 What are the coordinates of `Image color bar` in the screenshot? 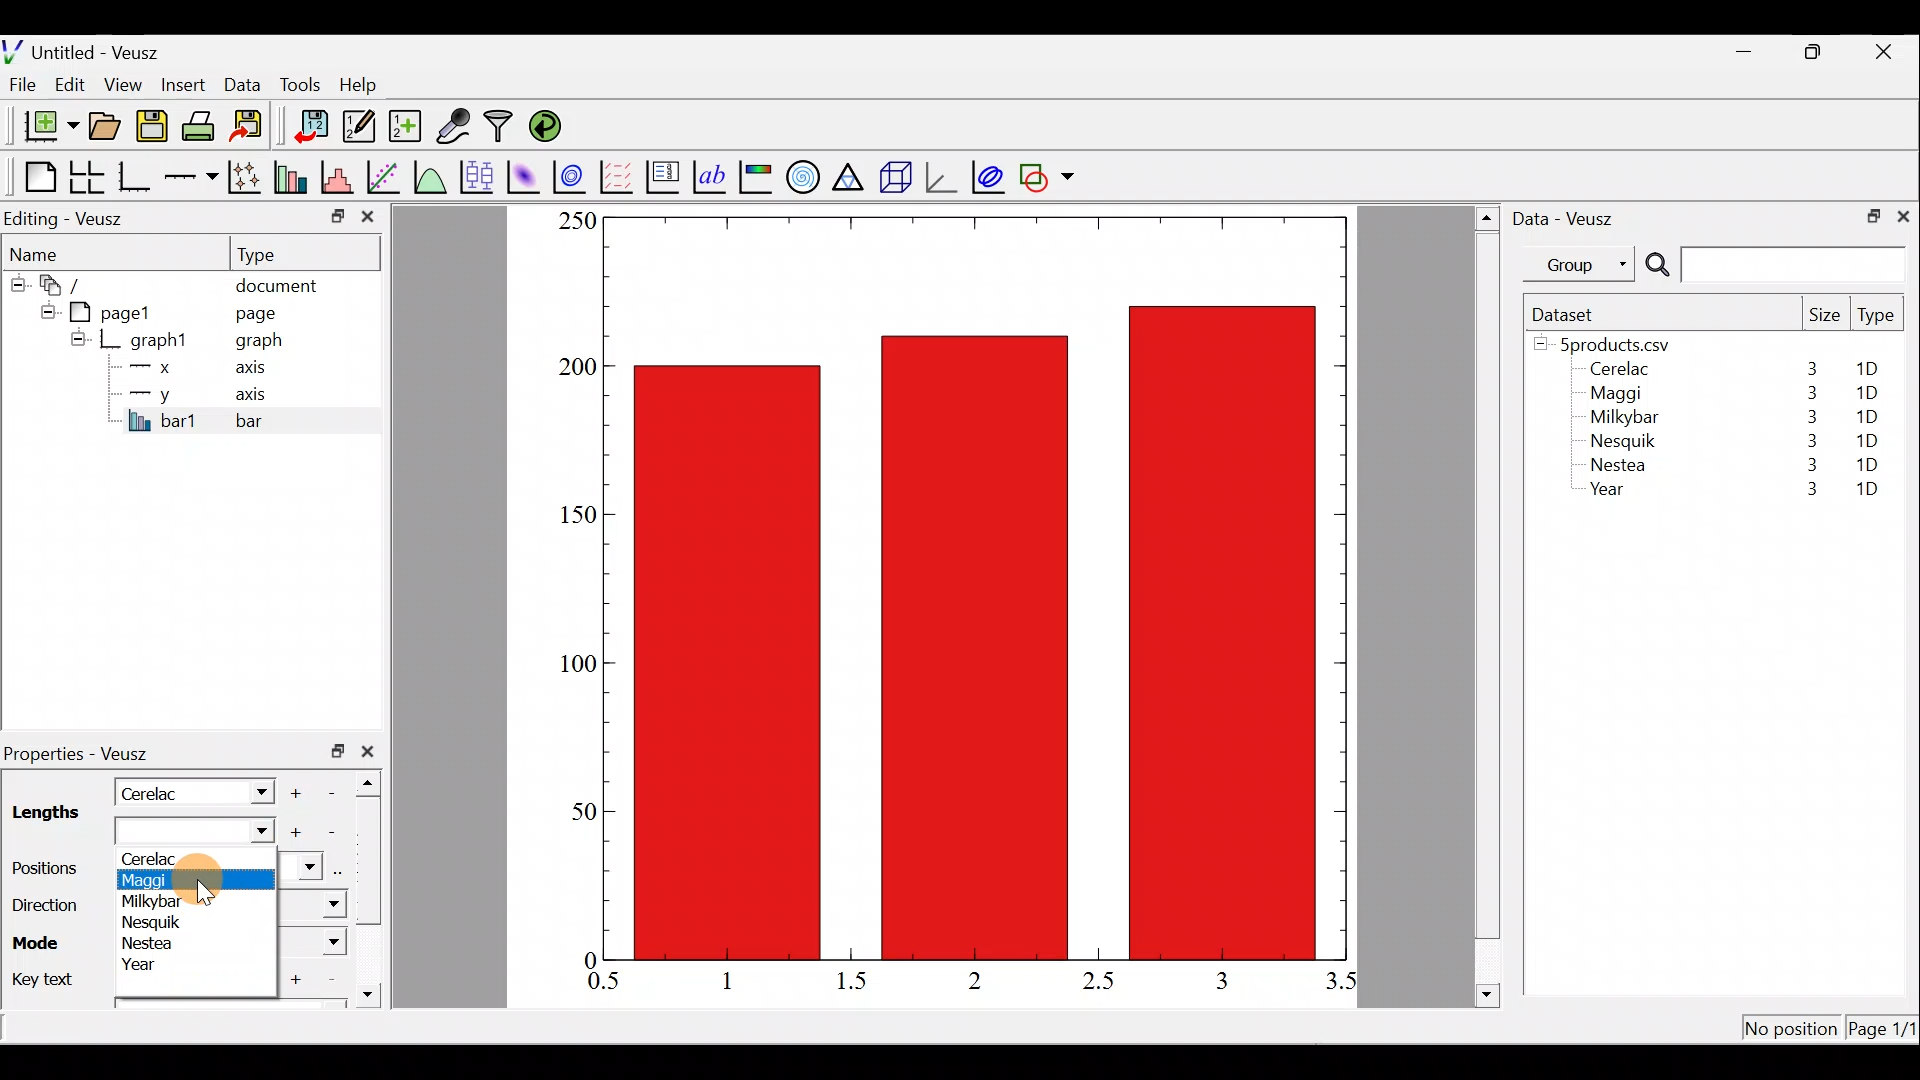 It's located at (757, 176).